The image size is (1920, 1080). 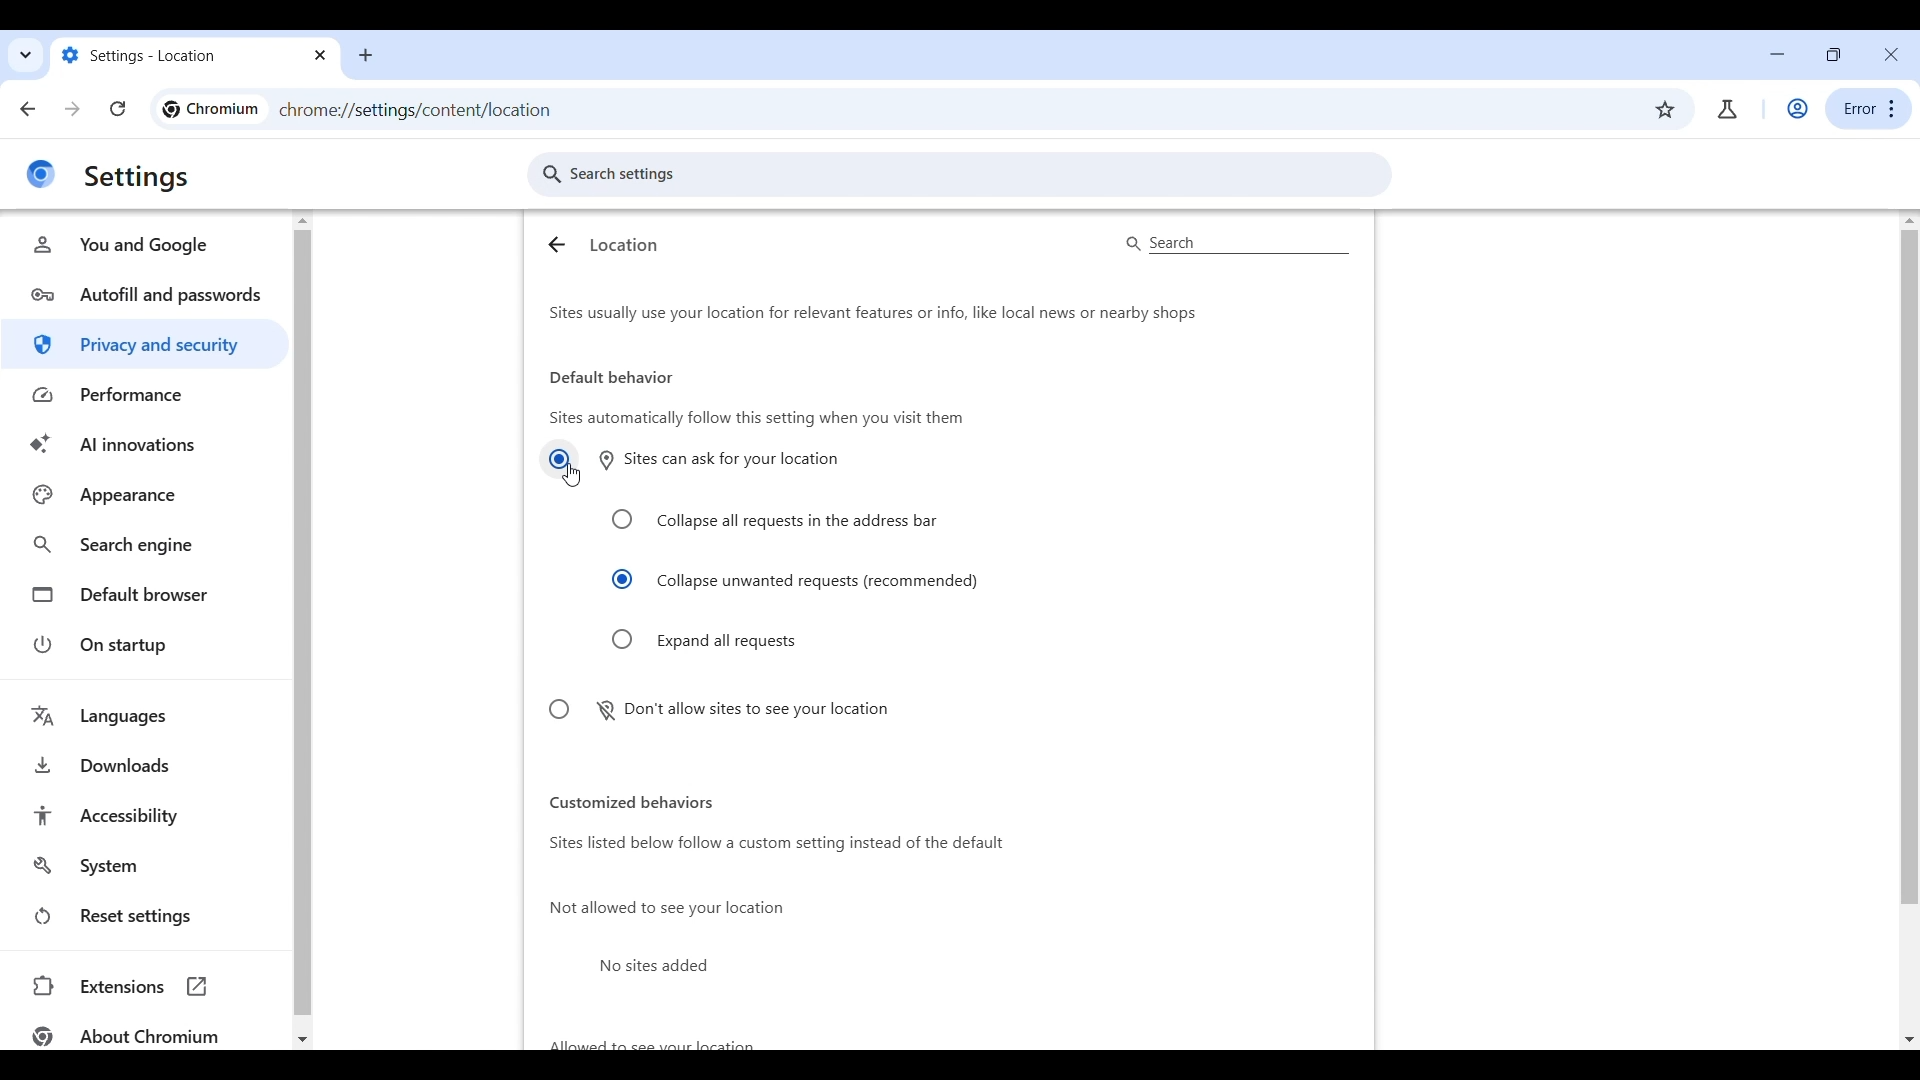 What do you see at coordinates (303, 1040) in the screenshot?
I see `Quick slide to bottom` at bounding box center [303, 1040].